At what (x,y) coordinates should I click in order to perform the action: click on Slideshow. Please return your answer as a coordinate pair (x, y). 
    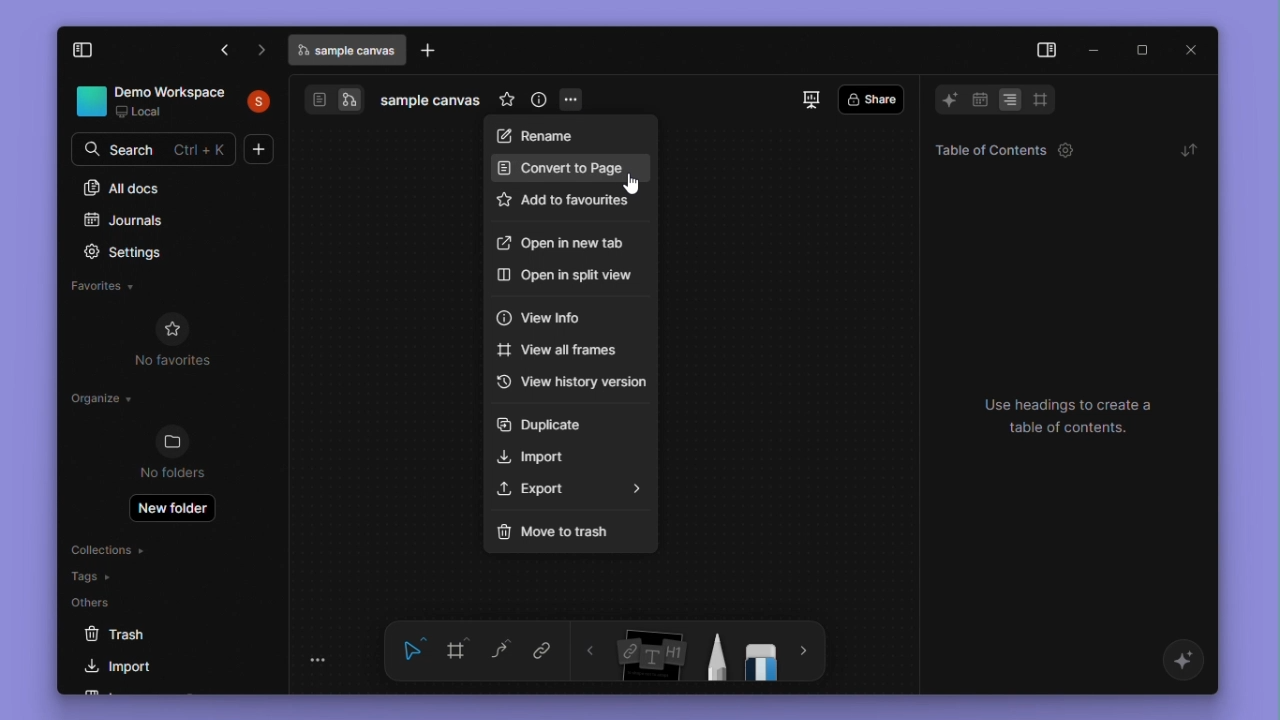
    Looking at the image, I should click on (814, 101).